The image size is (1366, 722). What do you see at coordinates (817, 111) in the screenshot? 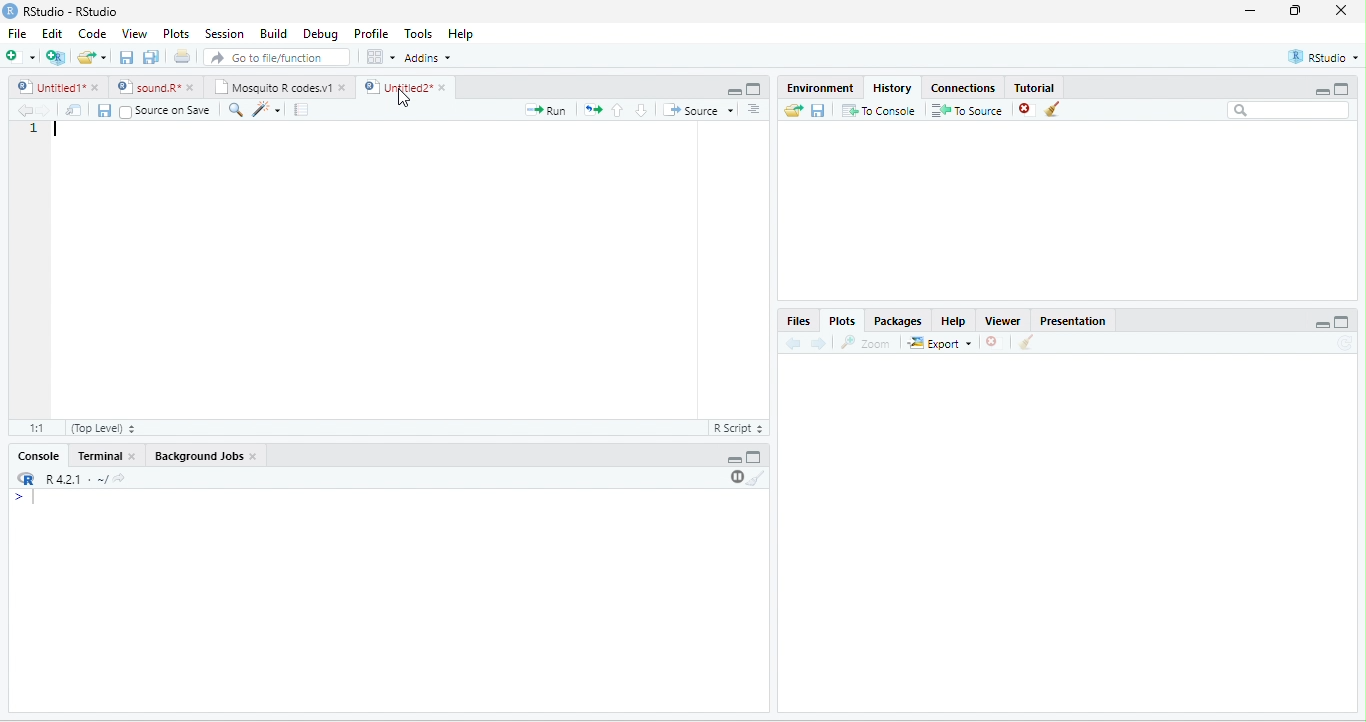
I see `save` at bounding box center [817, 111].